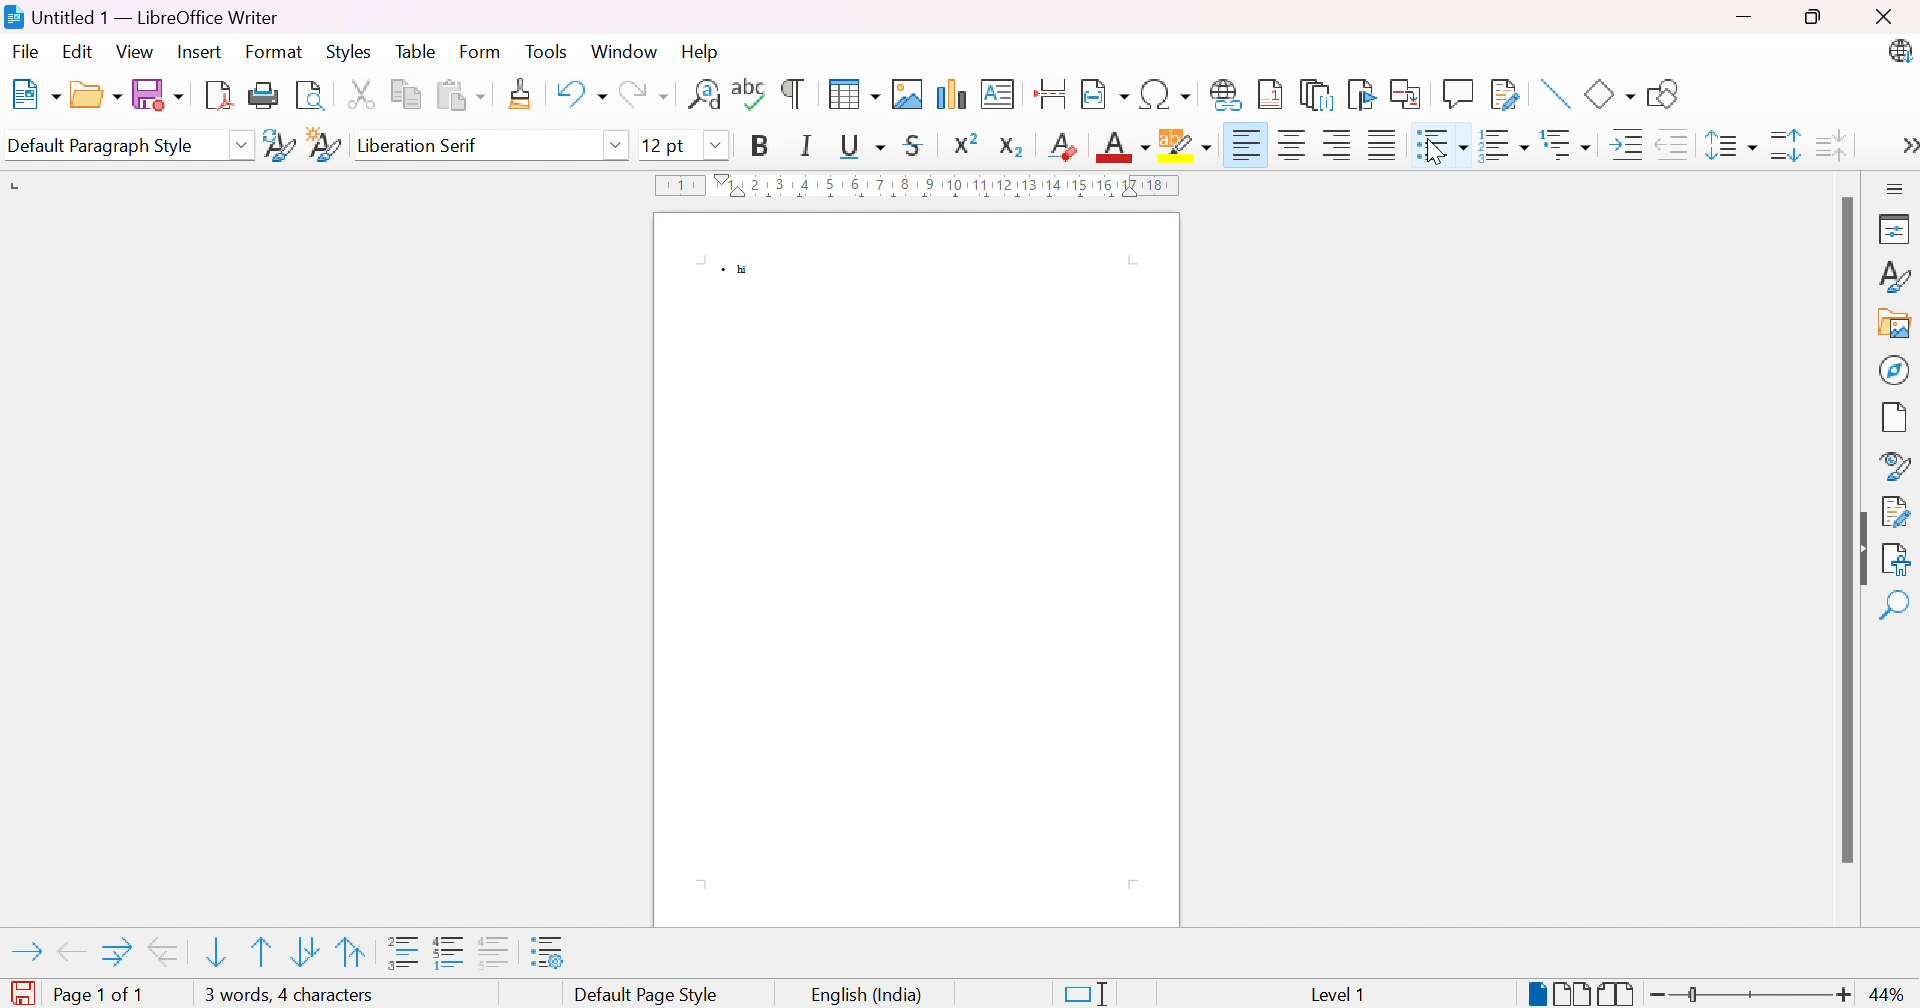 This screenshot has width=1920, height=1008. What do you see at coordinates (1435, 154) in the screenshot?
I see `pointer cursor` at bounding box center [1435, 154].